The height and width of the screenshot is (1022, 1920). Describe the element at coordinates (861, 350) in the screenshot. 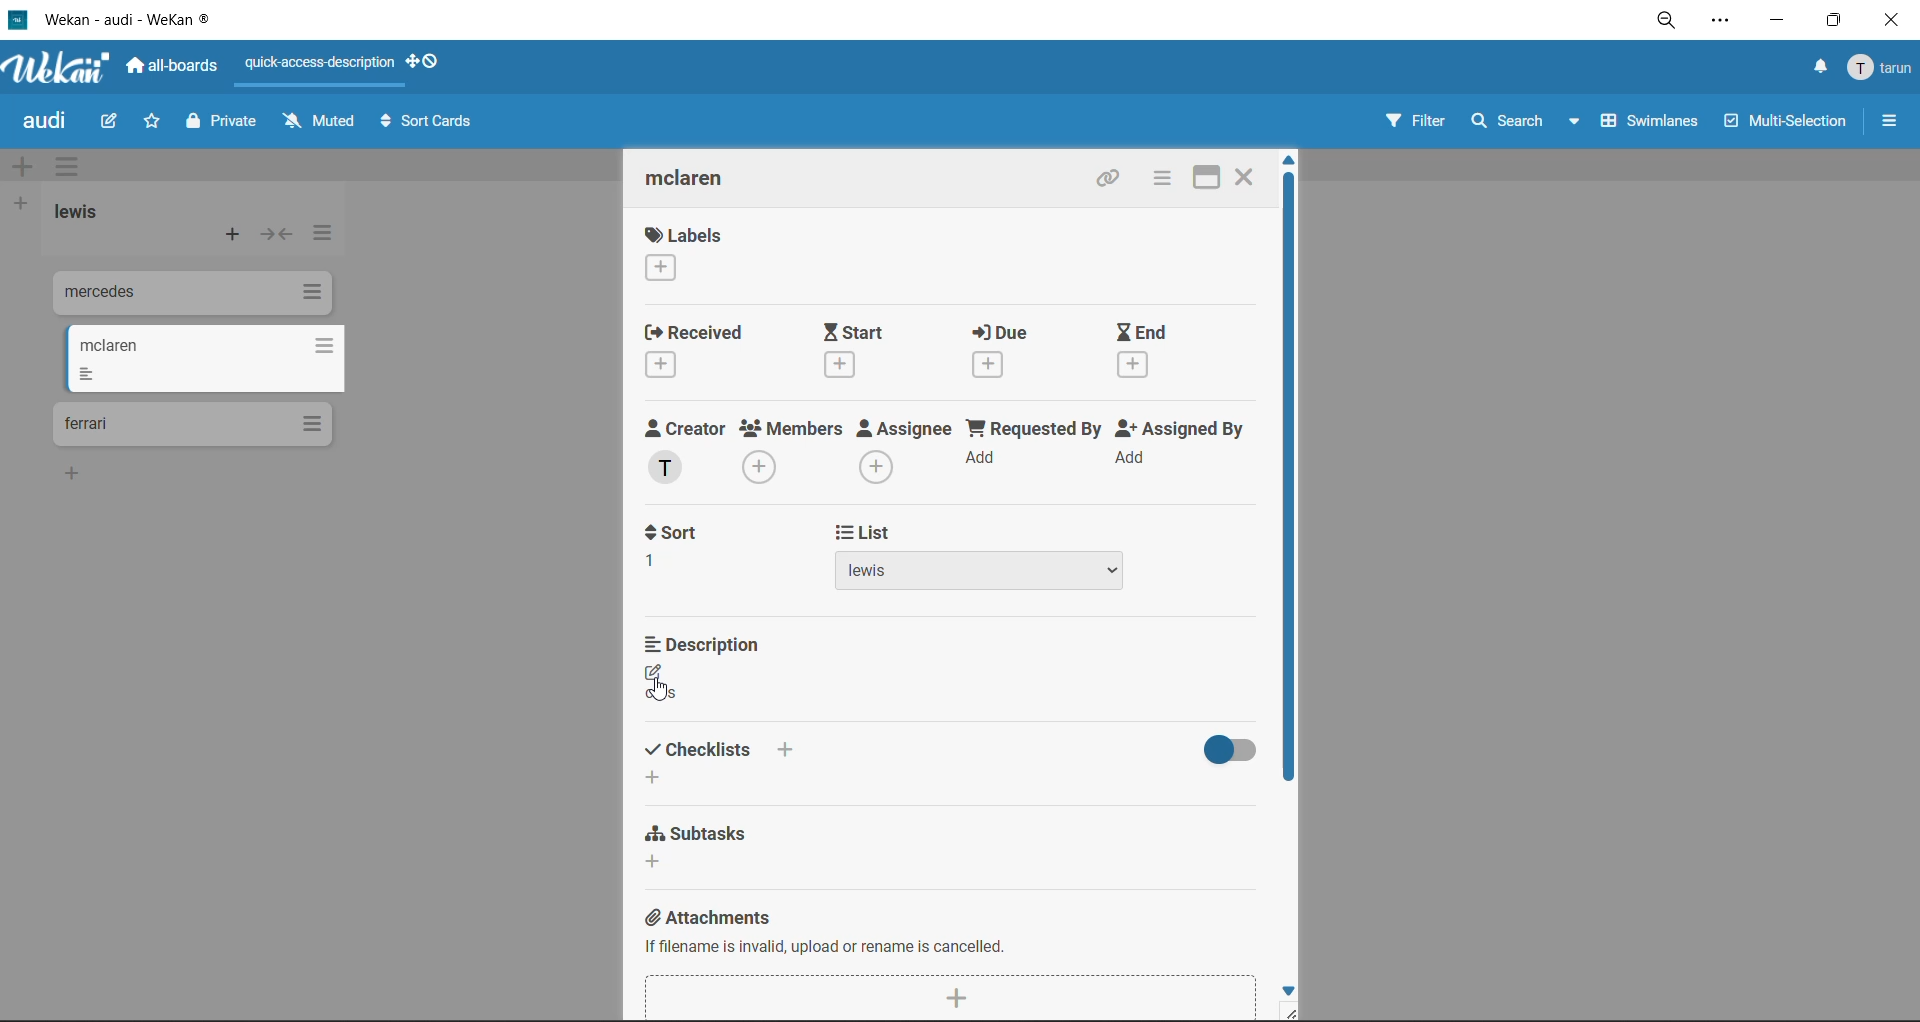

I see `start` at that location.